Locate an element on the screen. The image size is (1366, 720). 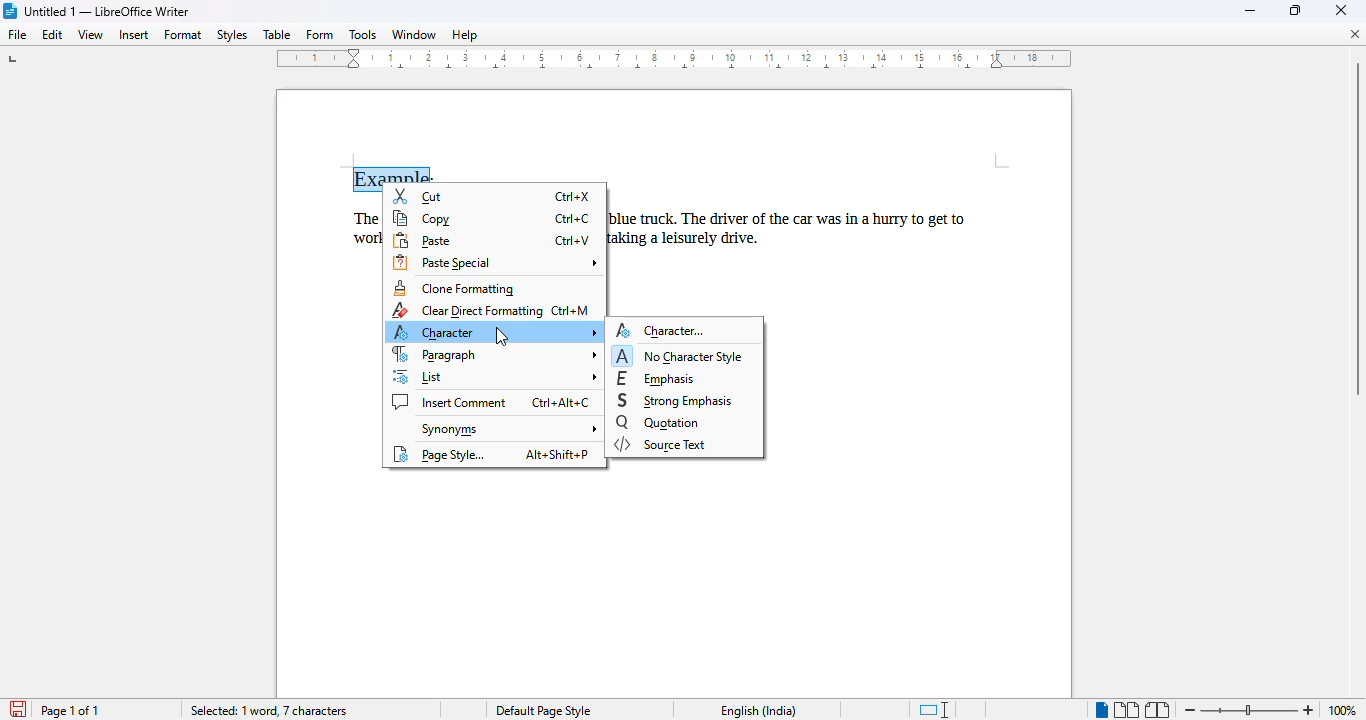
LibreOffice logo is located at coordinates (9, 11).